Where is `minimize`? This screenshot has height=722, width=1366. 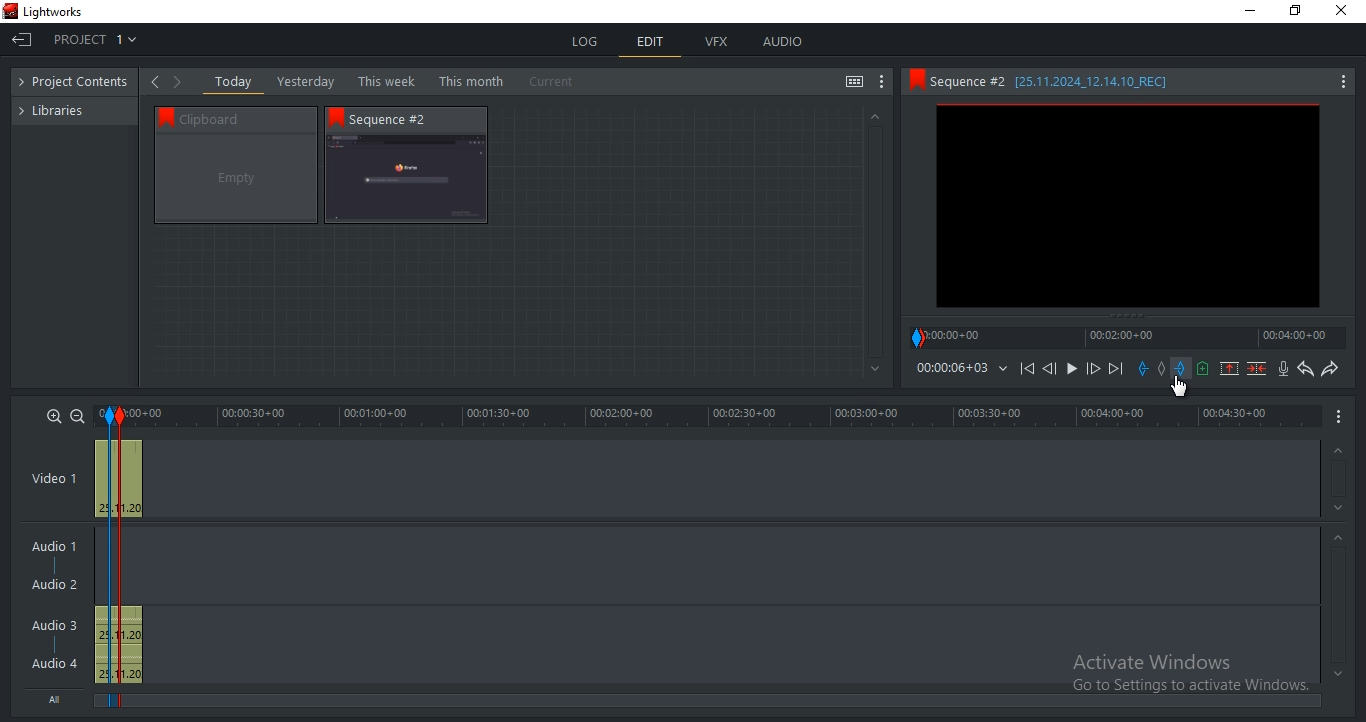 minimize is located at coordinates (1251, 11).